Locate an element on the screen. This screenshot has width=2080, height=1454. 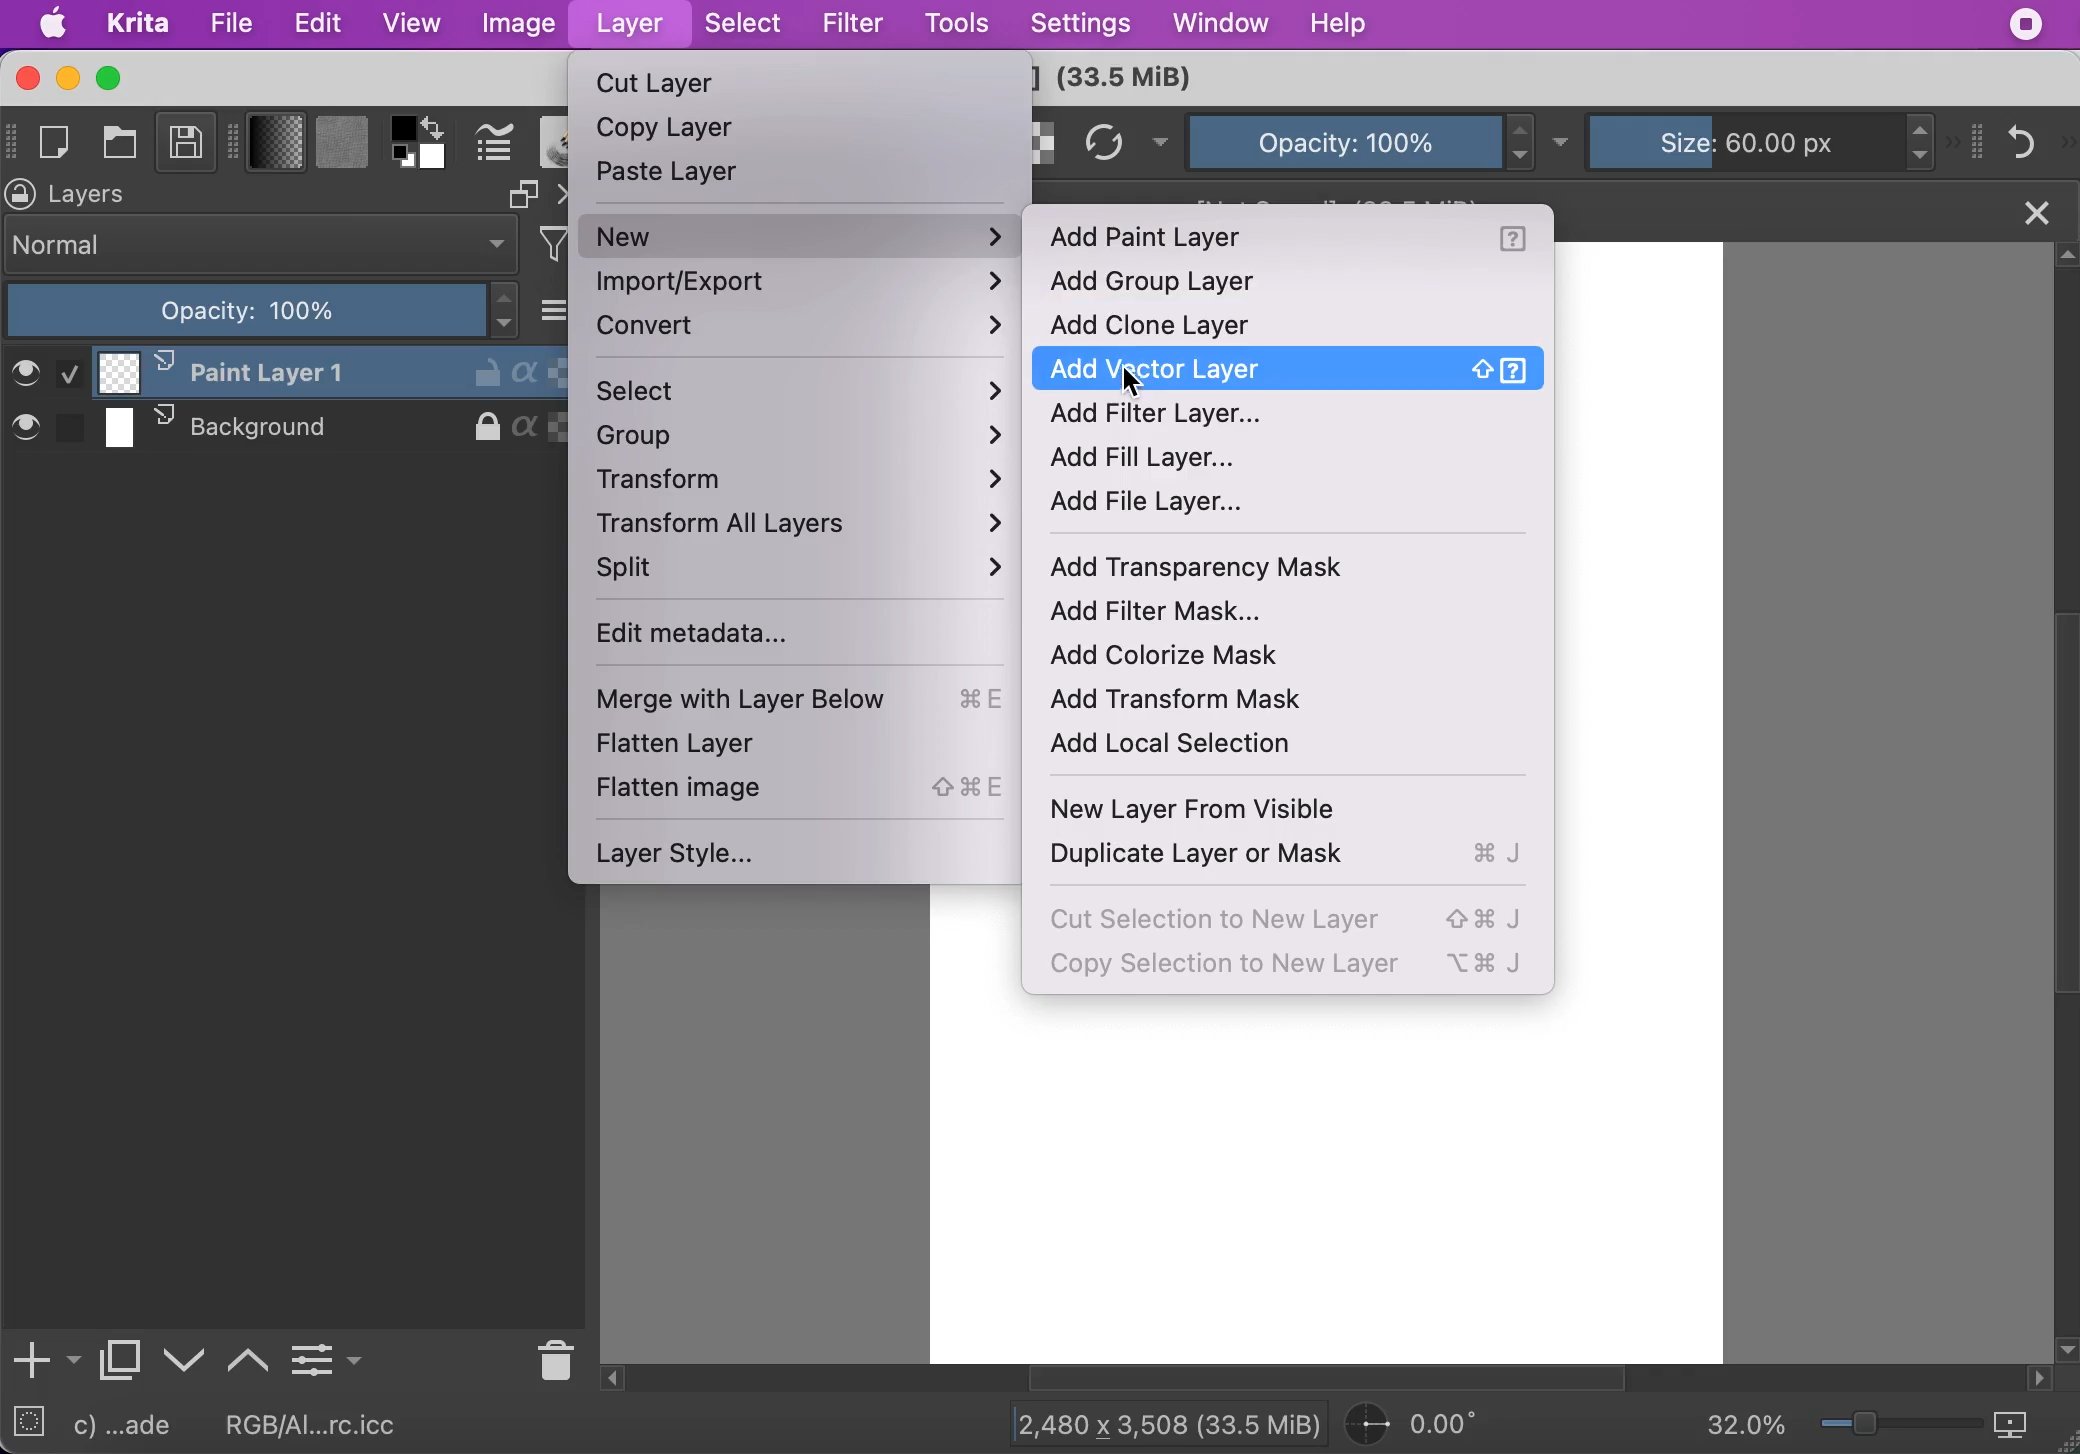
window is located at coordinates (1218, 26).